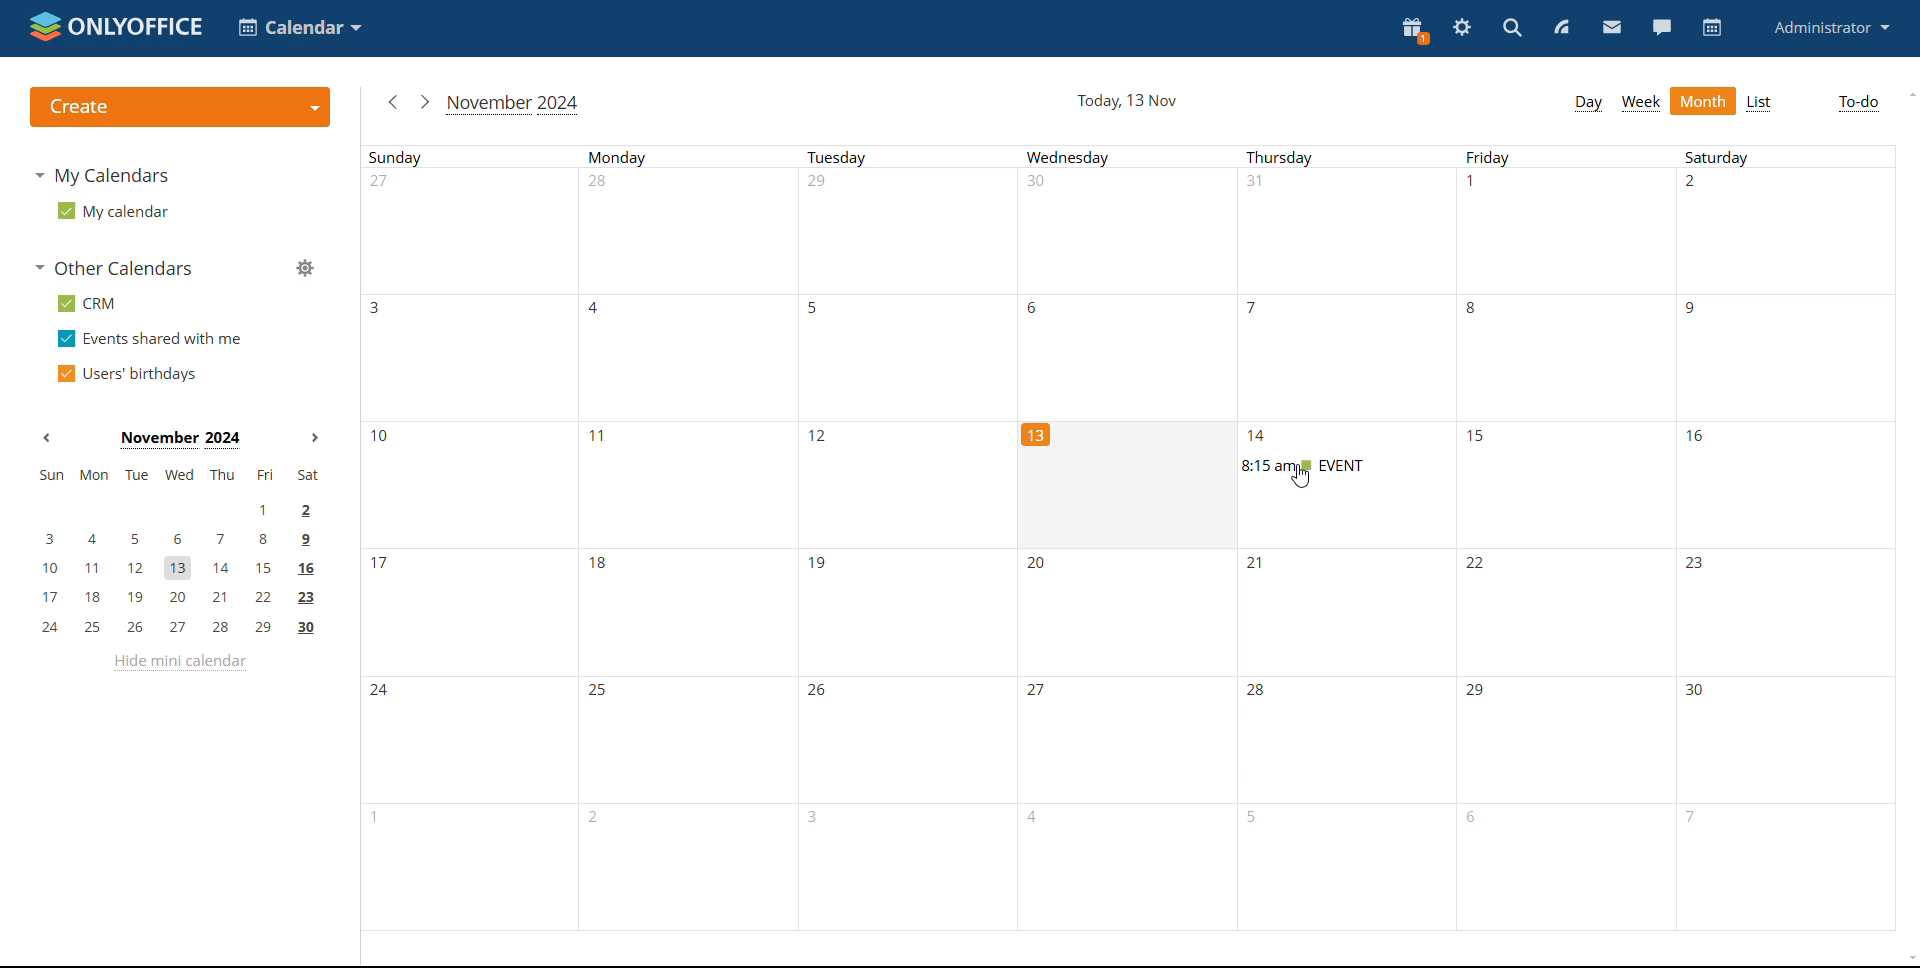 The width and height of the screenshot is (1920, 968). I want to click on calendar, so click(1713, 28).